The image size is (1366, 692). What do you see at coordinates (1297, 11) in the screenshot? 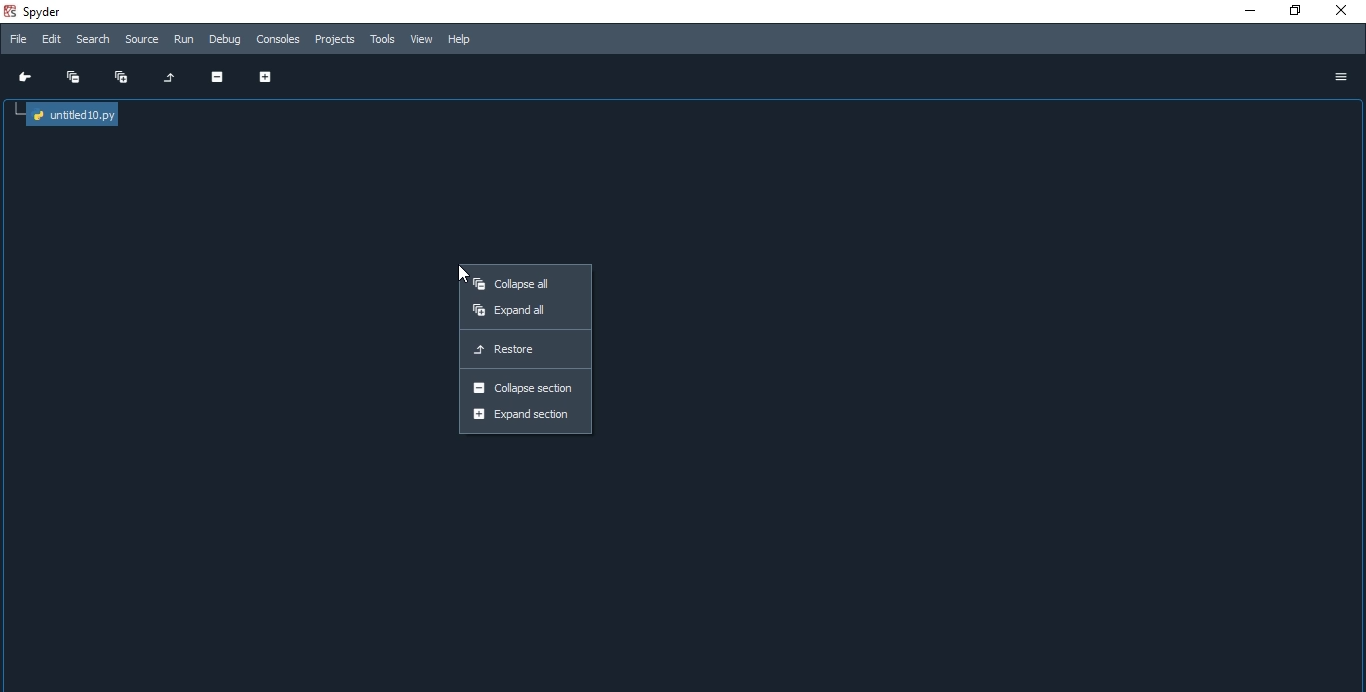
I see `restore` at bounding box center [1297, 11].